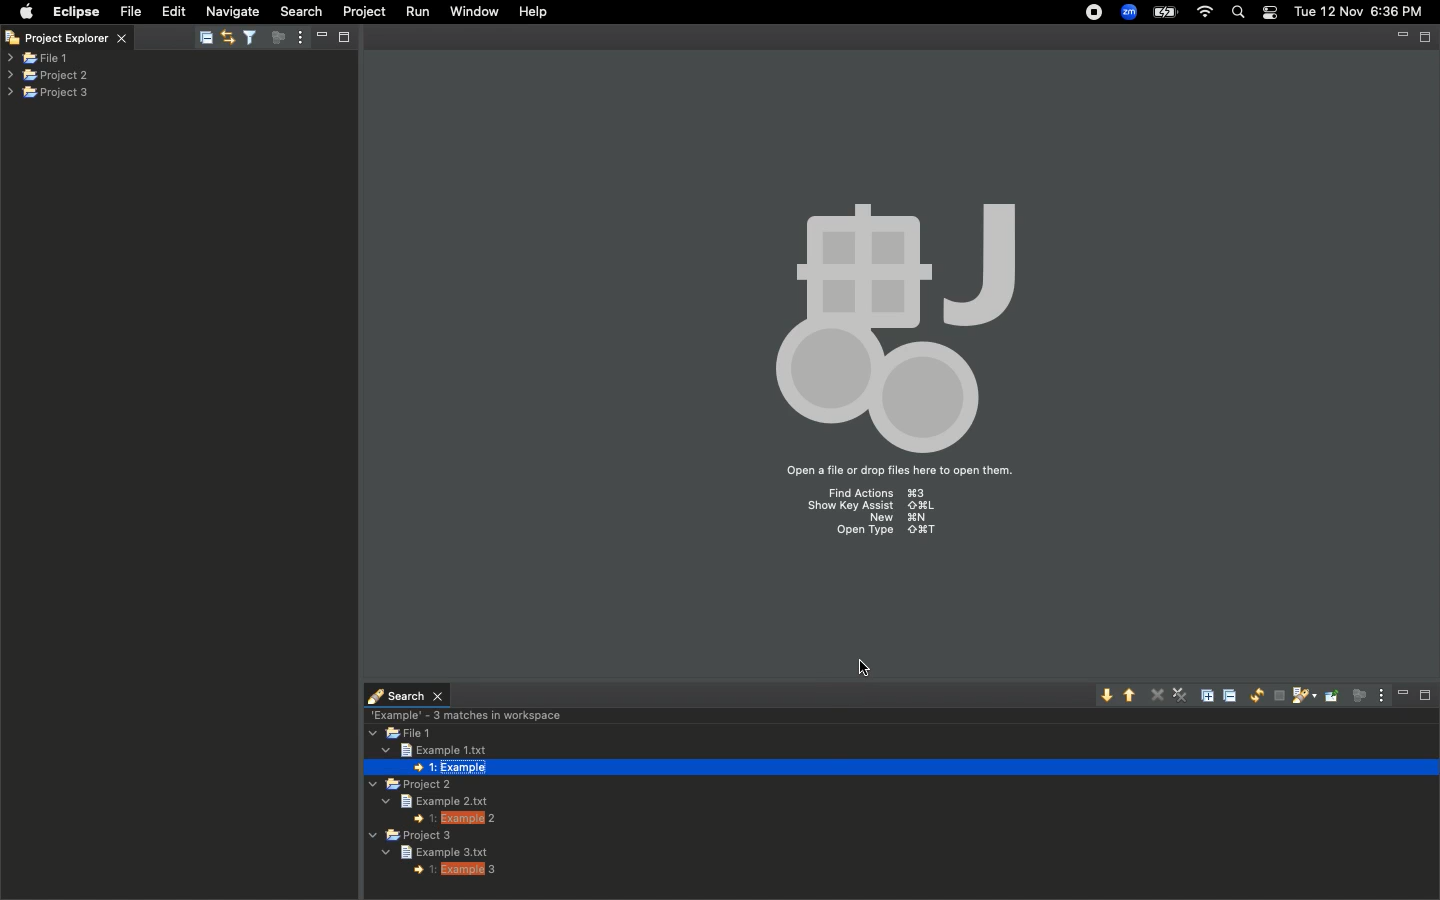 This screenshot has width=1440, height=900. Describe the element at coordinates (1104, 692) in the screenshot. I see `show next match` at that location.